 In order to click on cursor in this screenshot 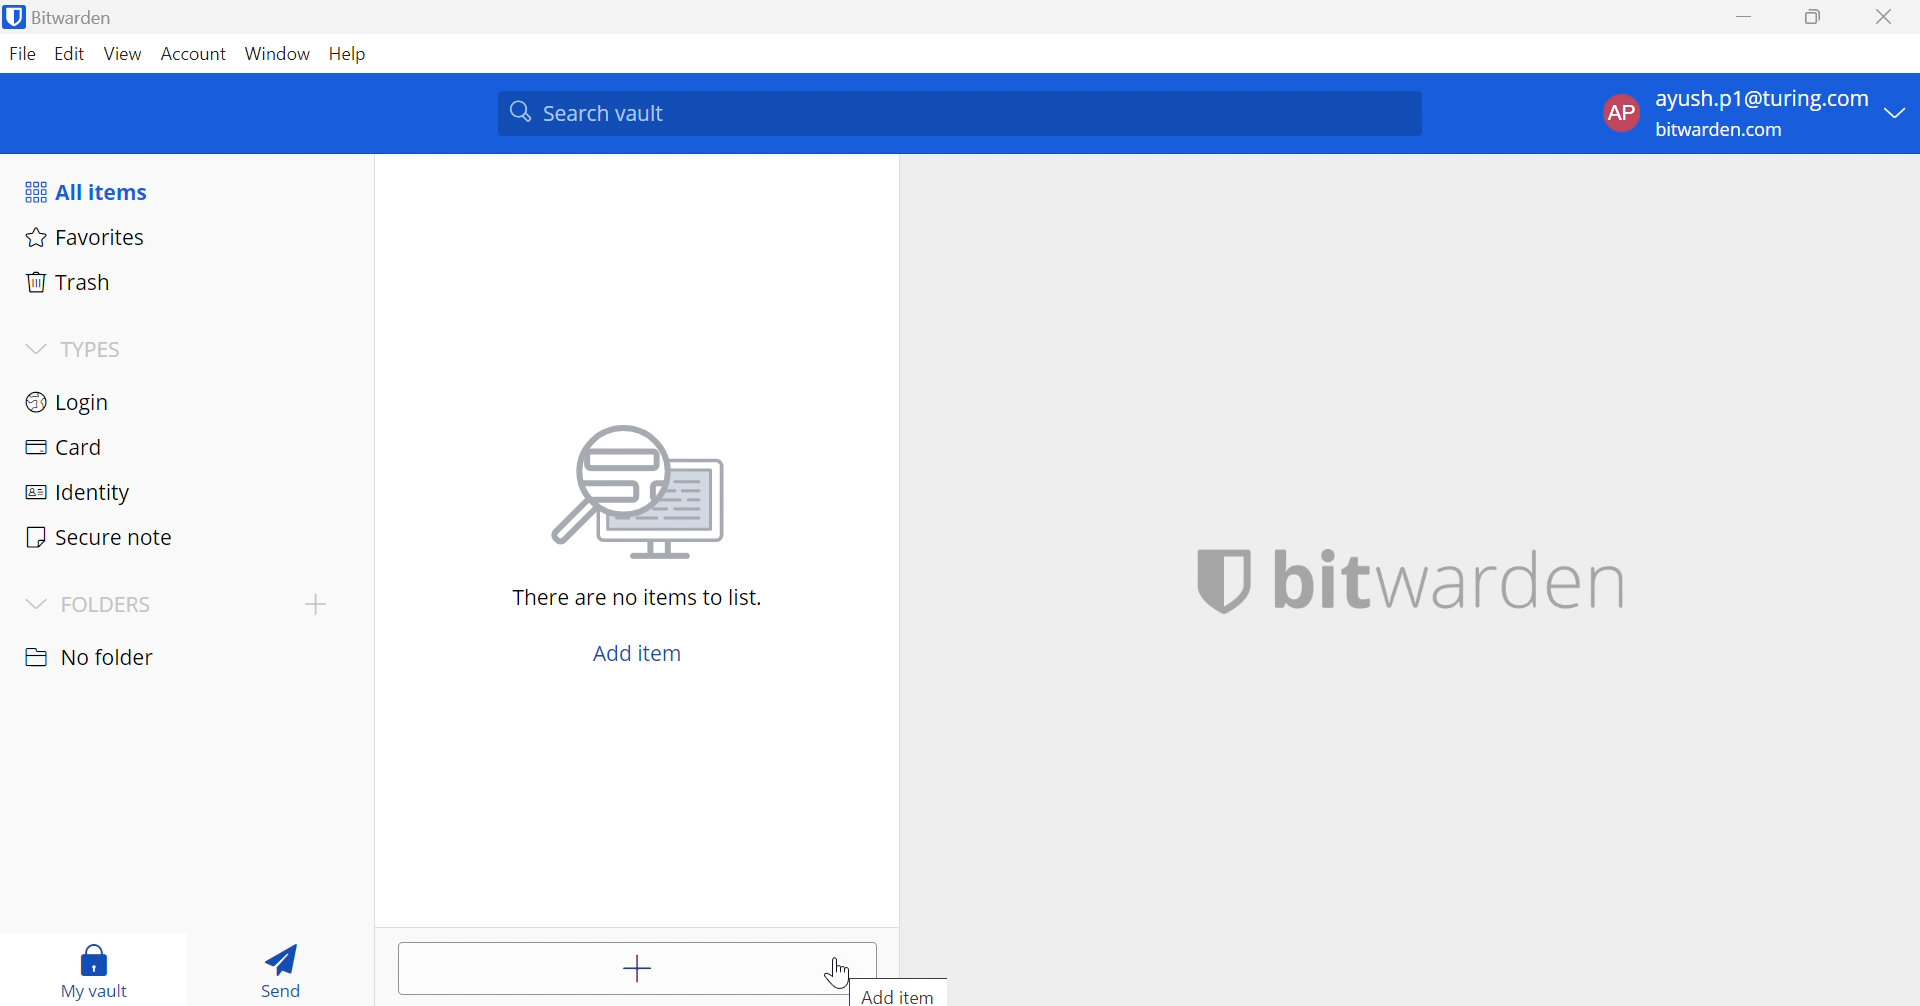, I will do `click(837, 972)`.